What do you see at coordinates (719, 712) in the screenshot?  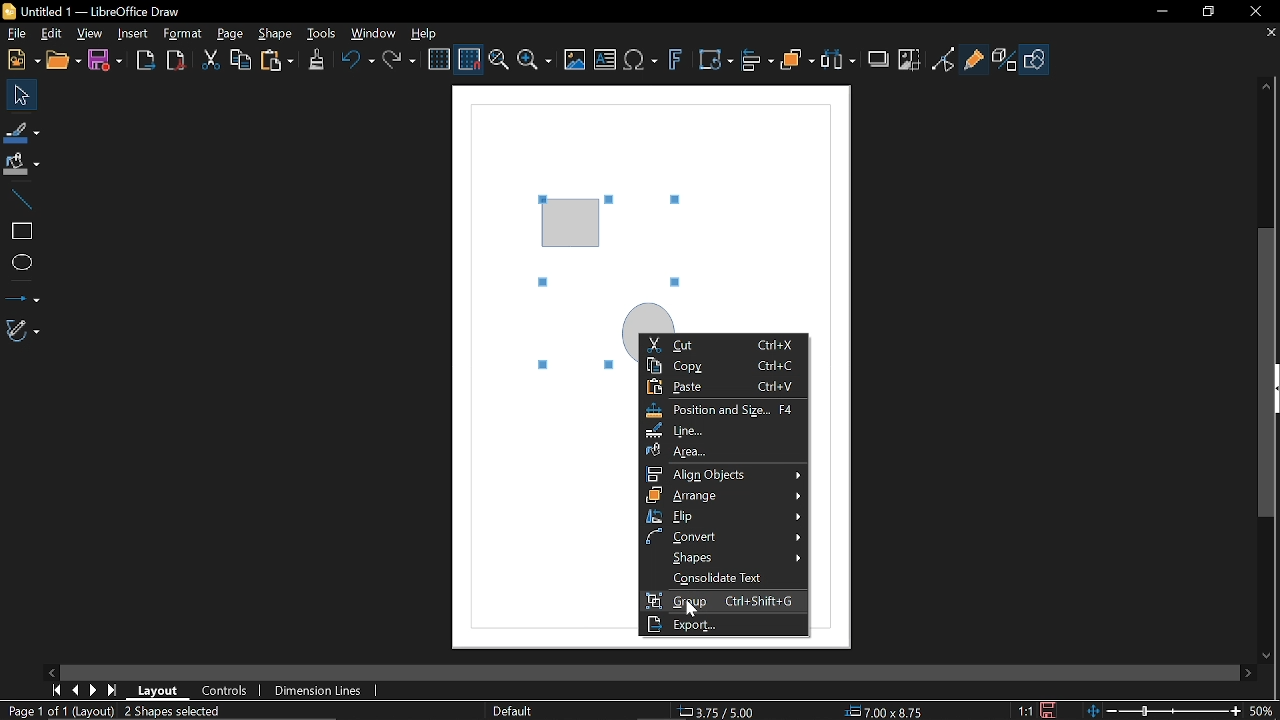 I see `Location` at bounding box center [719, 712].